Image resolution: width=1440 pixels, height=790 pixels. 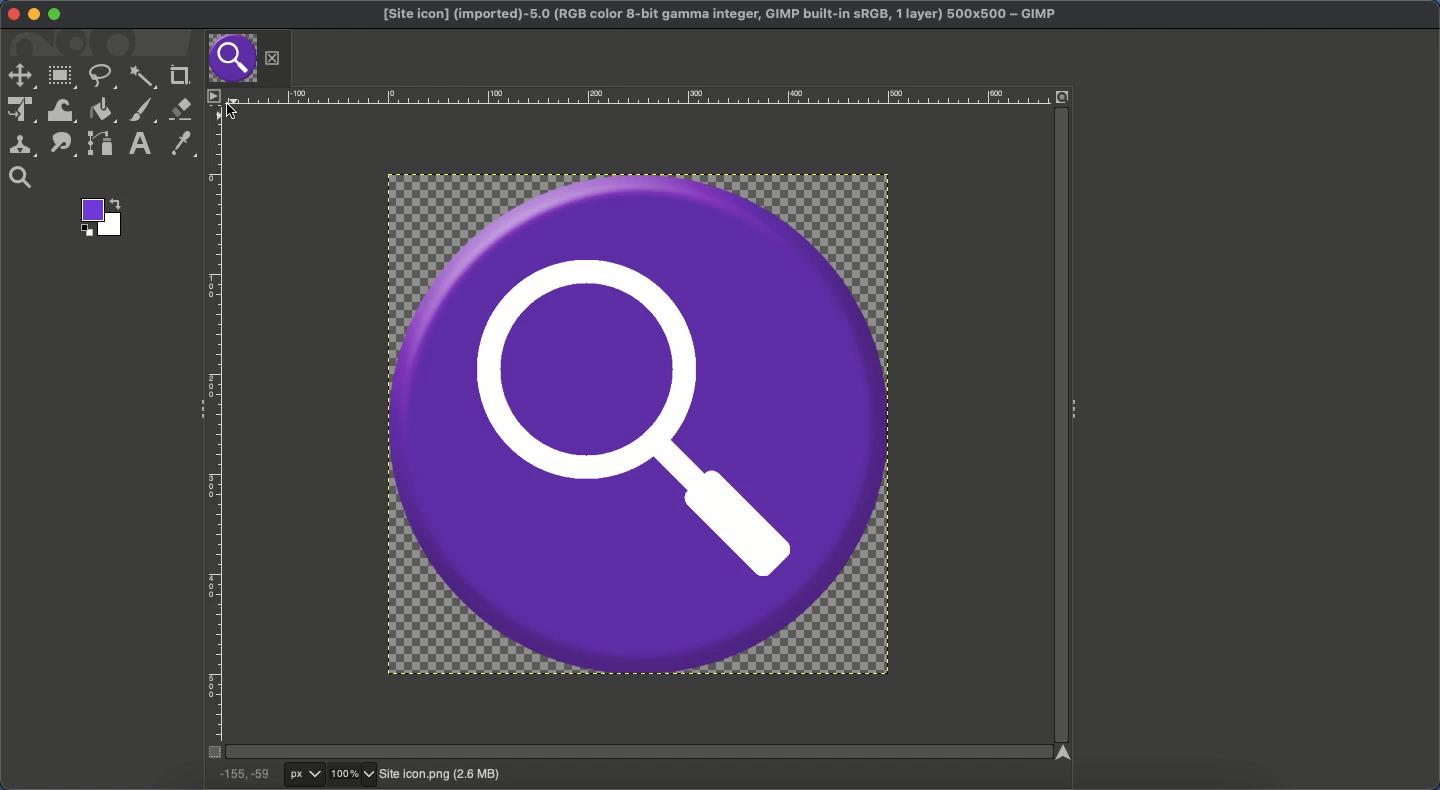 What do you see at coordinates (231, 59) in the screenshot?
I see `Tab` at bounding box center [231, 59].